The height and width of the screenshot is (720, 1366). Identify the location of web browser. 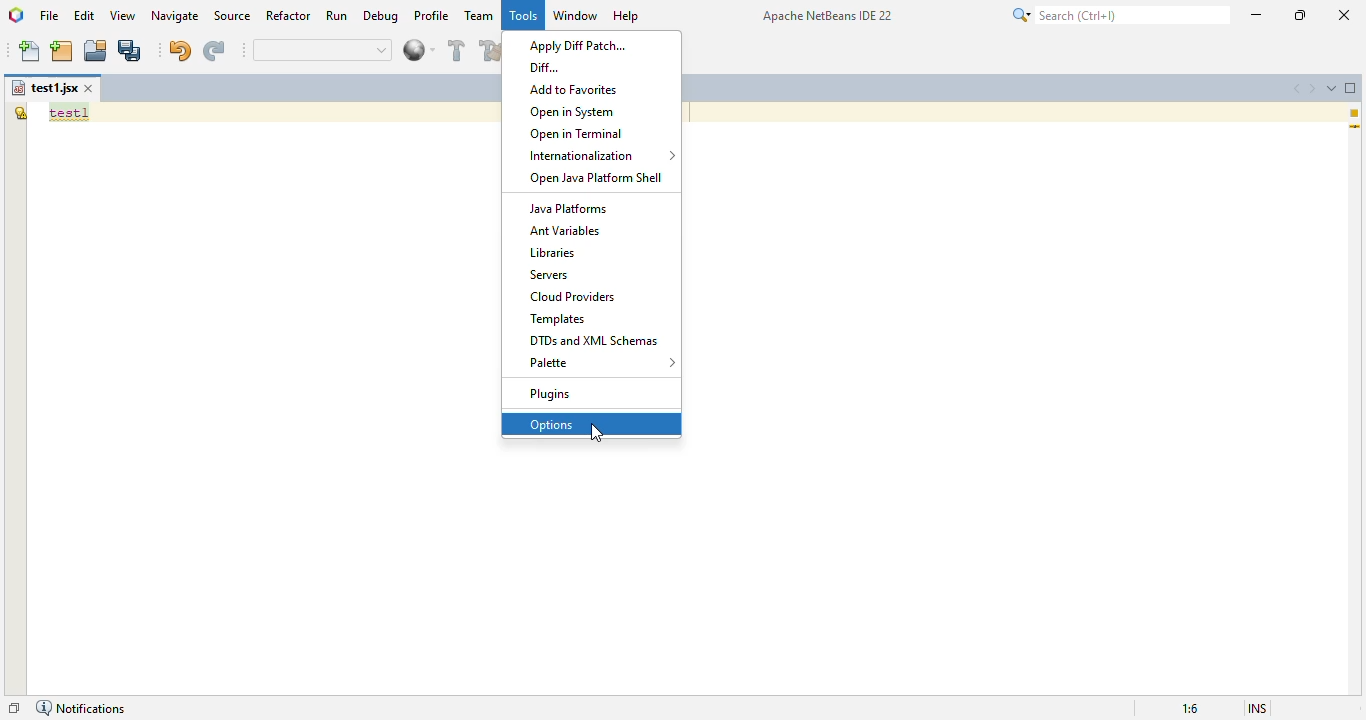
(419, 50).